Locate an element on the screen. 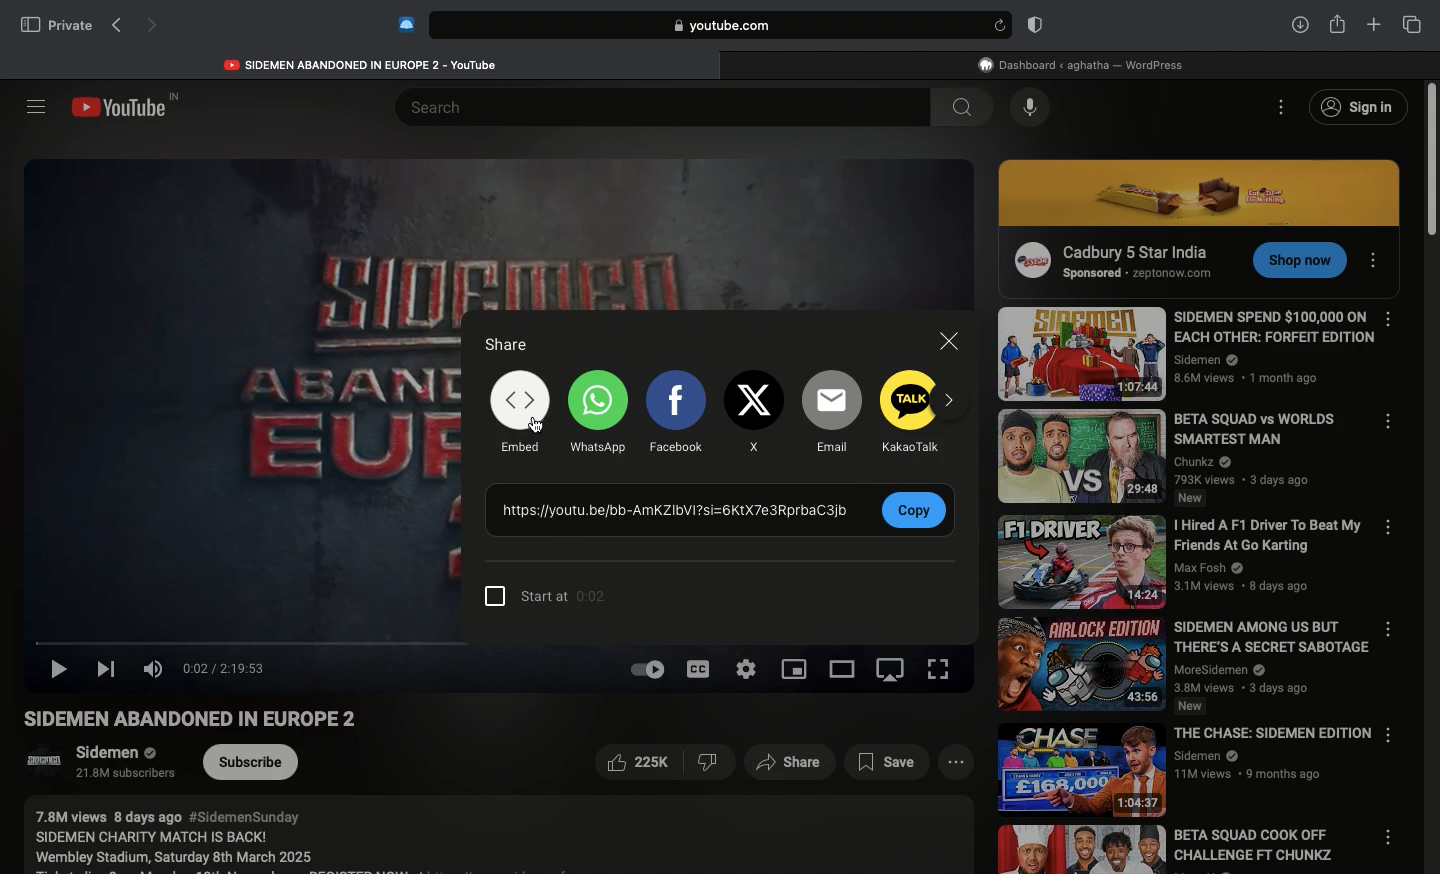  Ad is located at coordinates (1202, 193).